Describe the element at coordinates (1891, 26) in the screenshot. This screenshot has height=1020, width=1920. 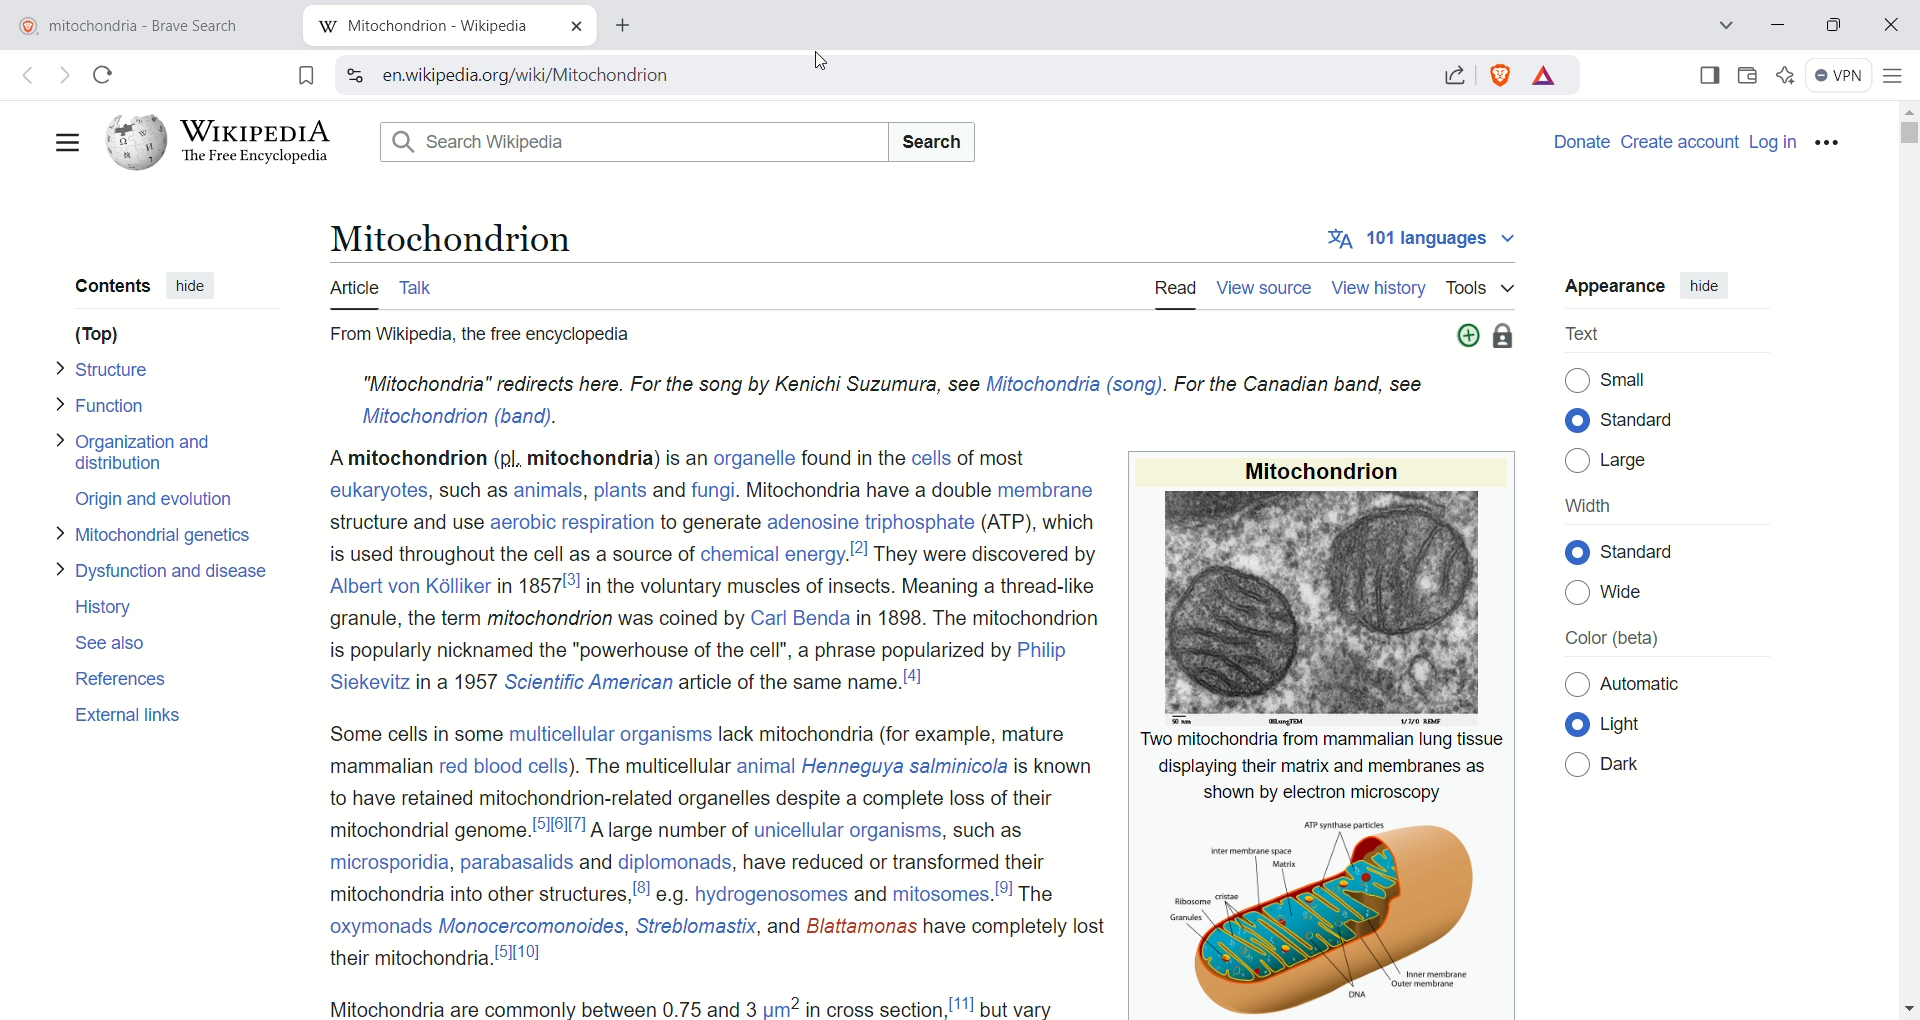
I see `close` at that location.